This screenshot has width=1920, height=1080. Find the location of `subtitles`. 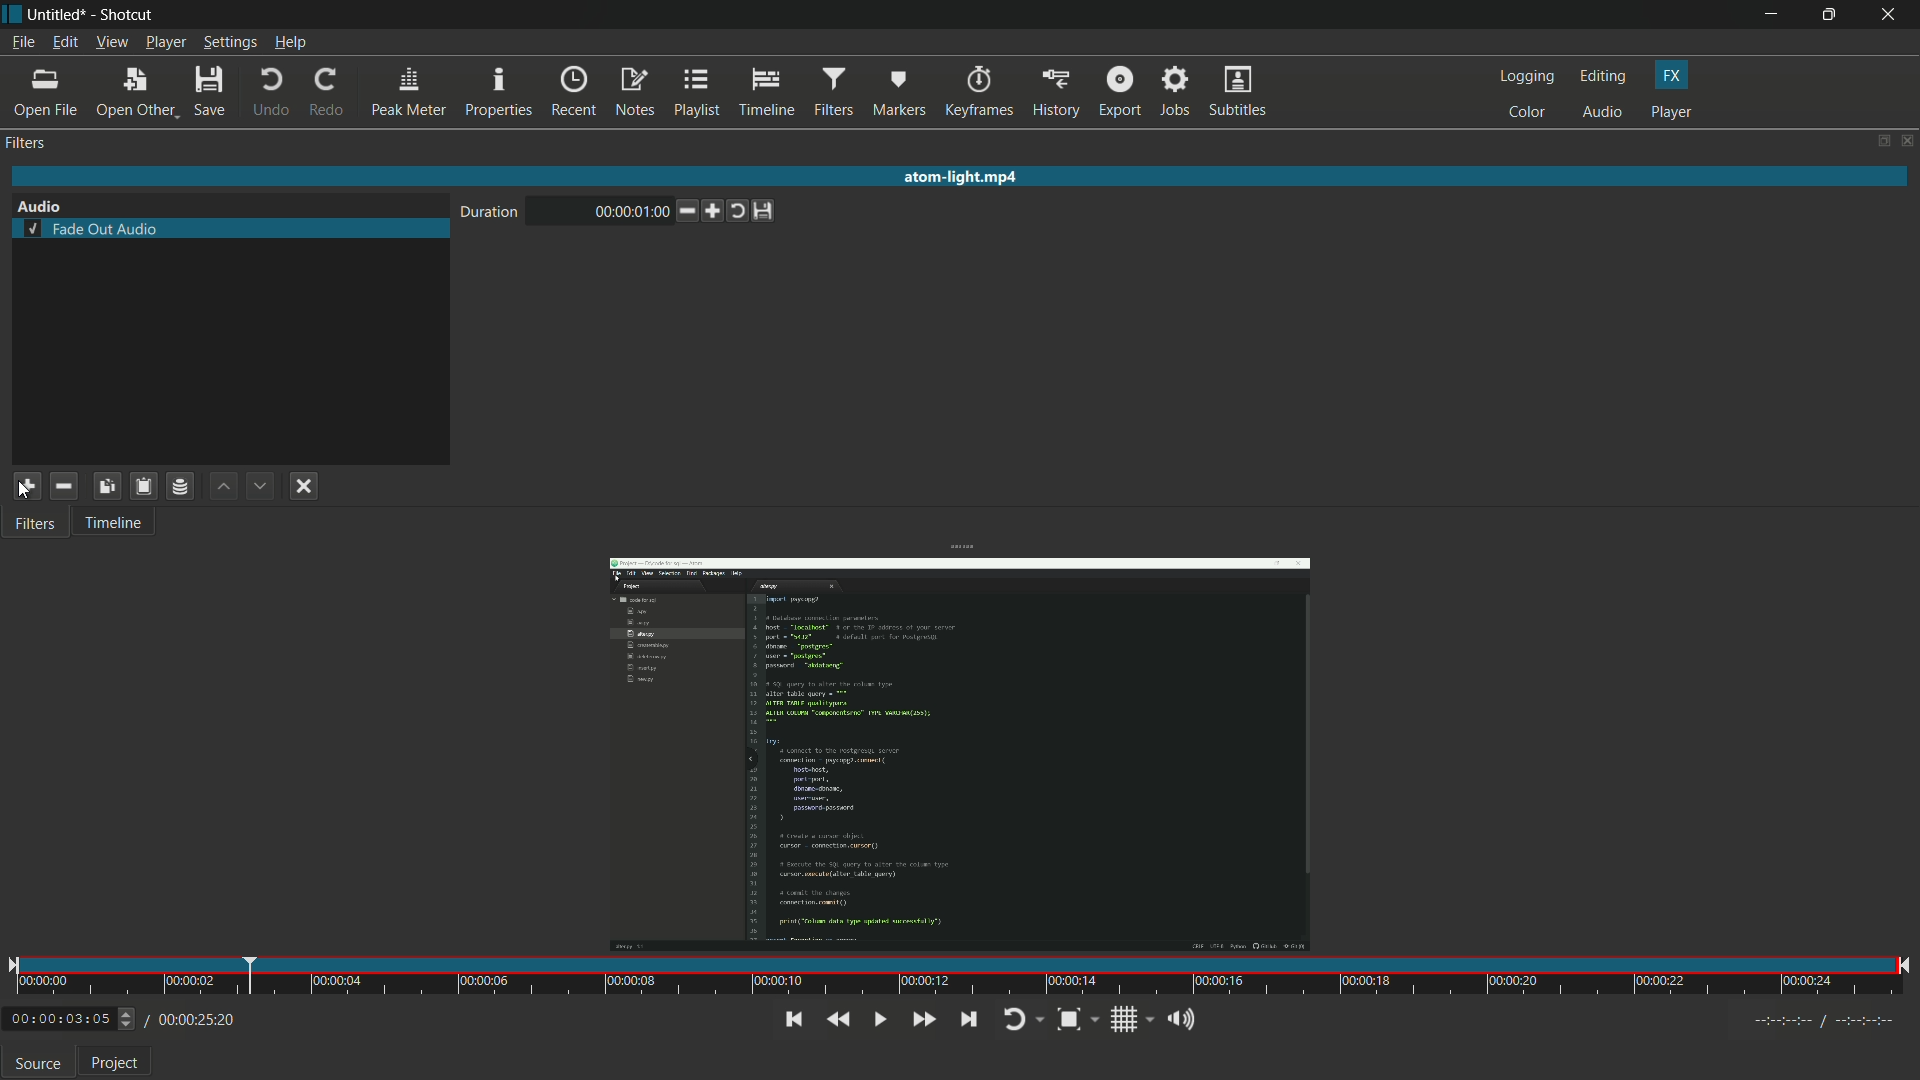

subtitles is located at coordinates (1237, 91).